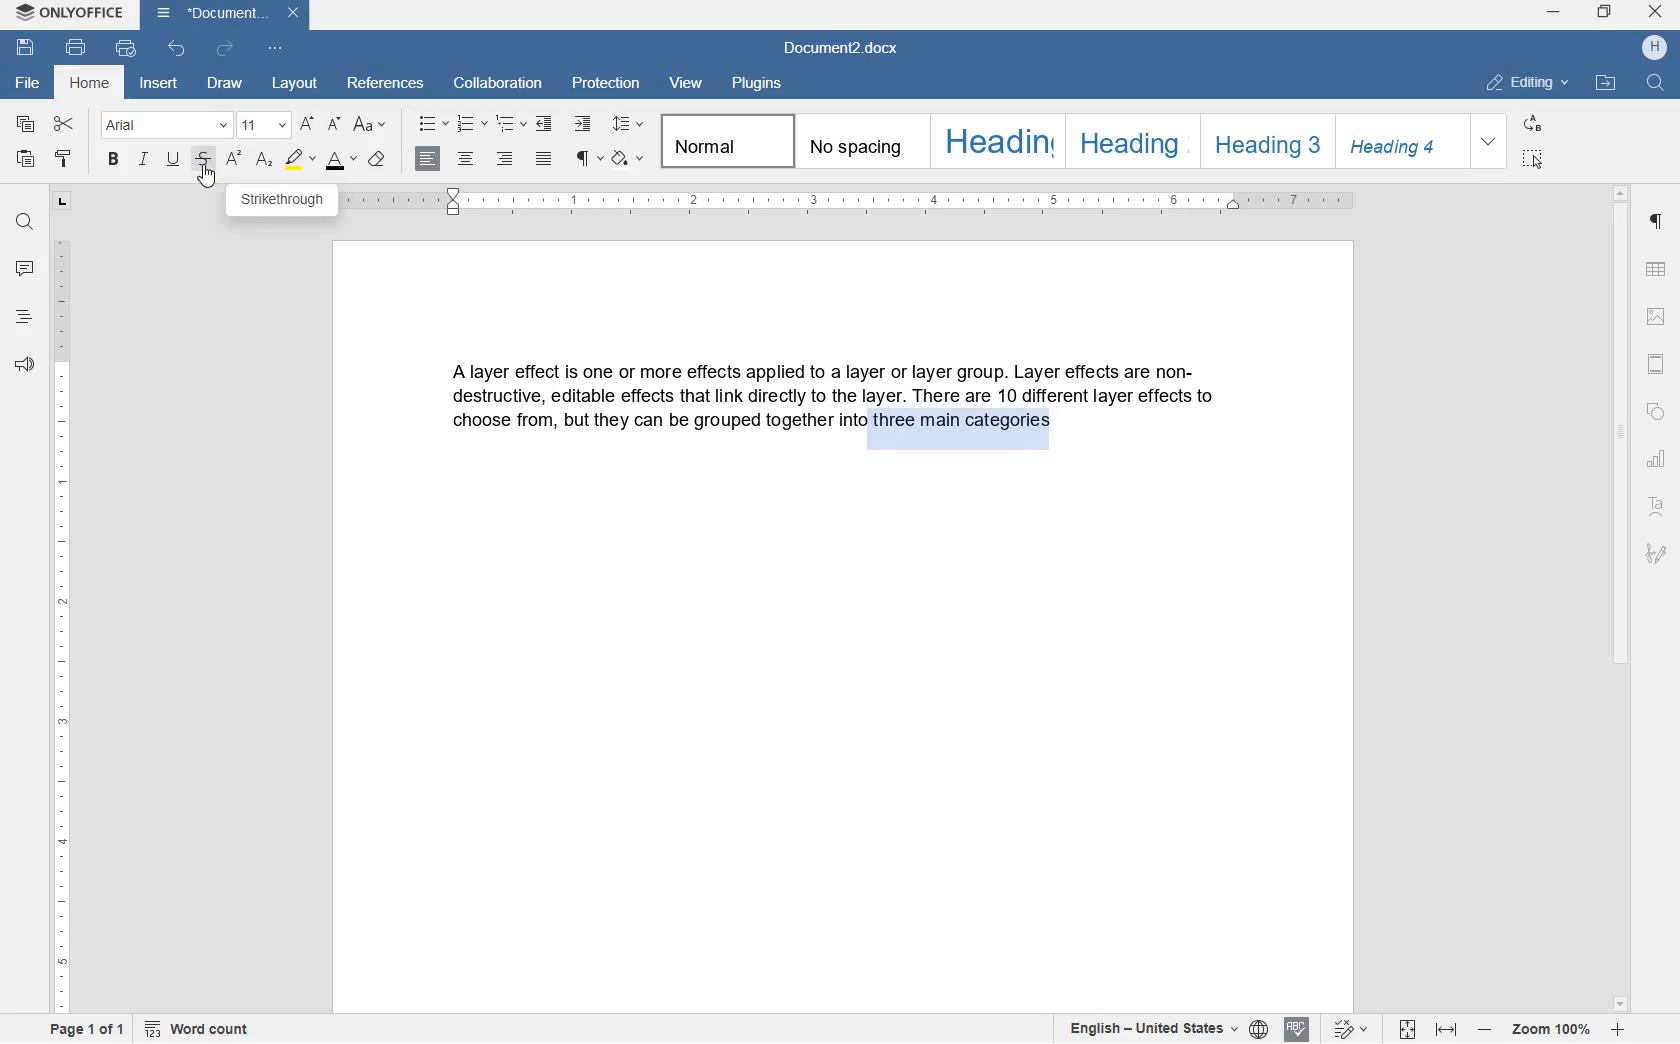 The height and width of the screenshot is (1044, 1680). I want to click on heading 3, so click(1261, 139).